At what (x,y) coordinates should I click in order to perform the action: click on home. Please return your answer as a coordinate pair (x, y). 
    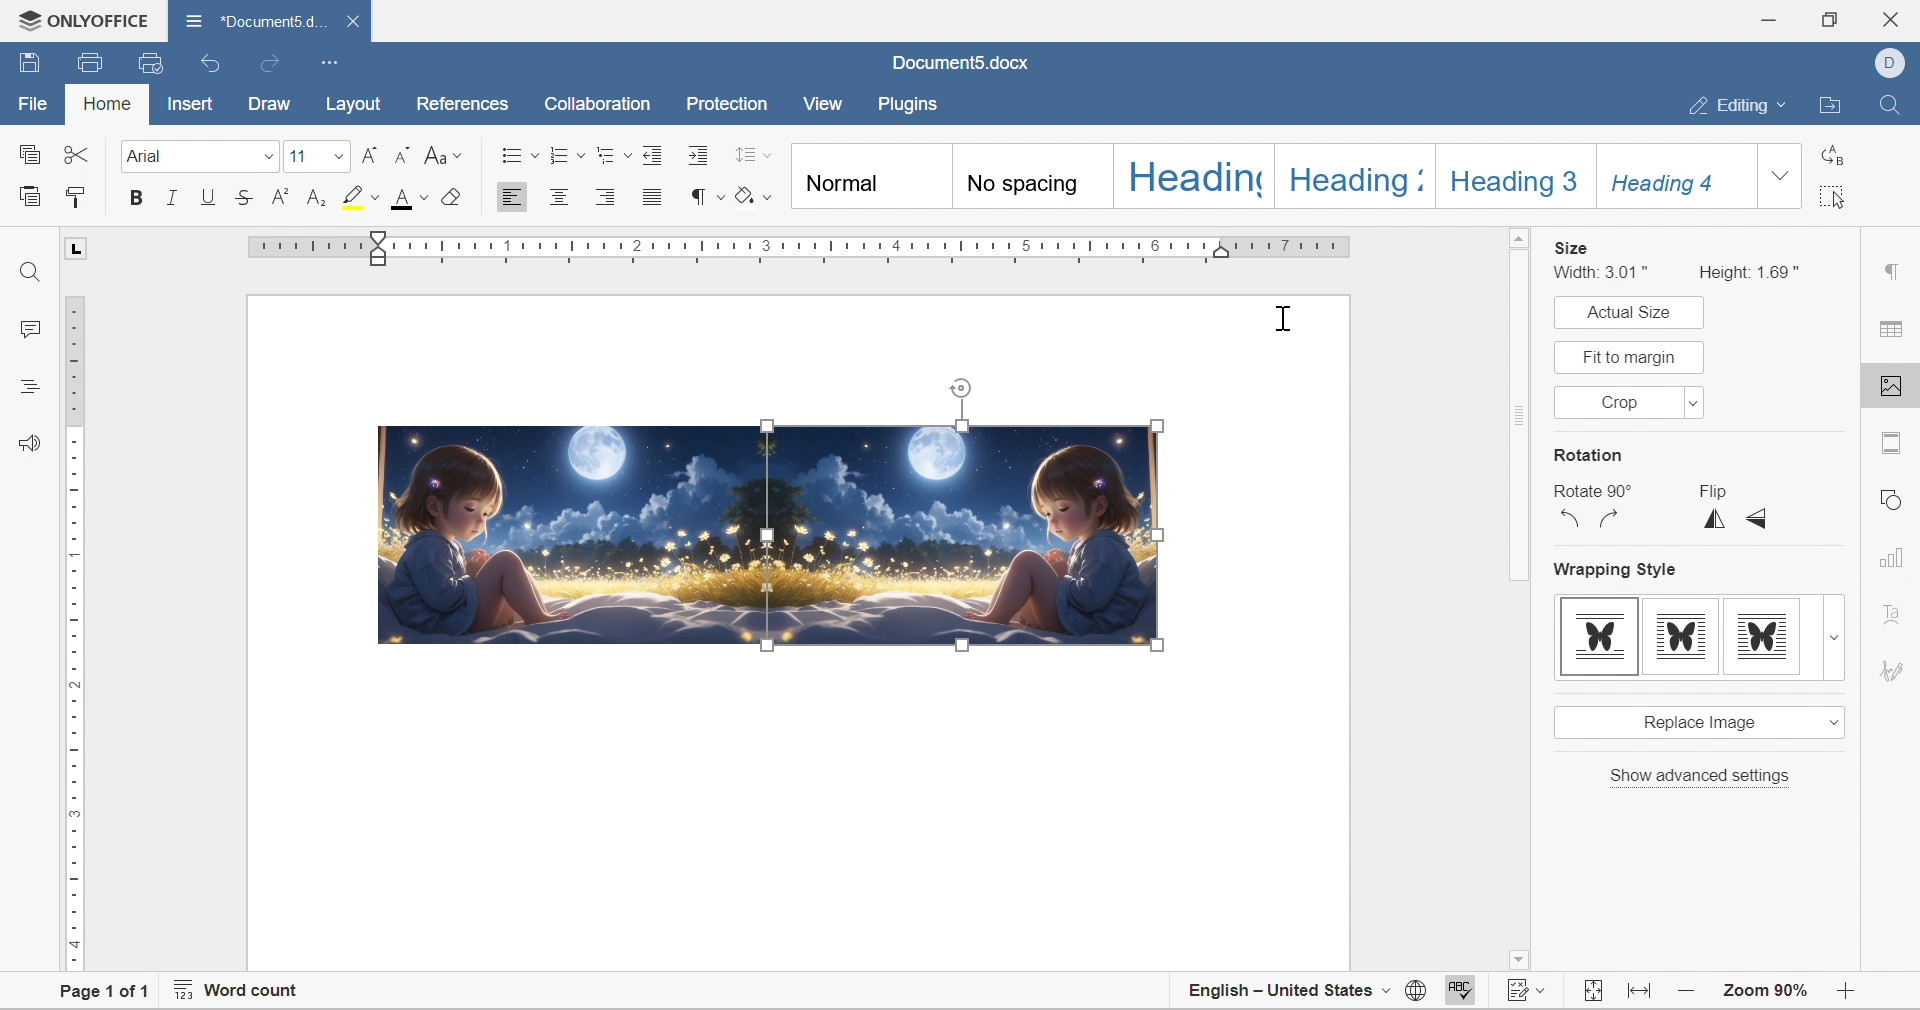
    Looking at the image, I should click on (105, 102).